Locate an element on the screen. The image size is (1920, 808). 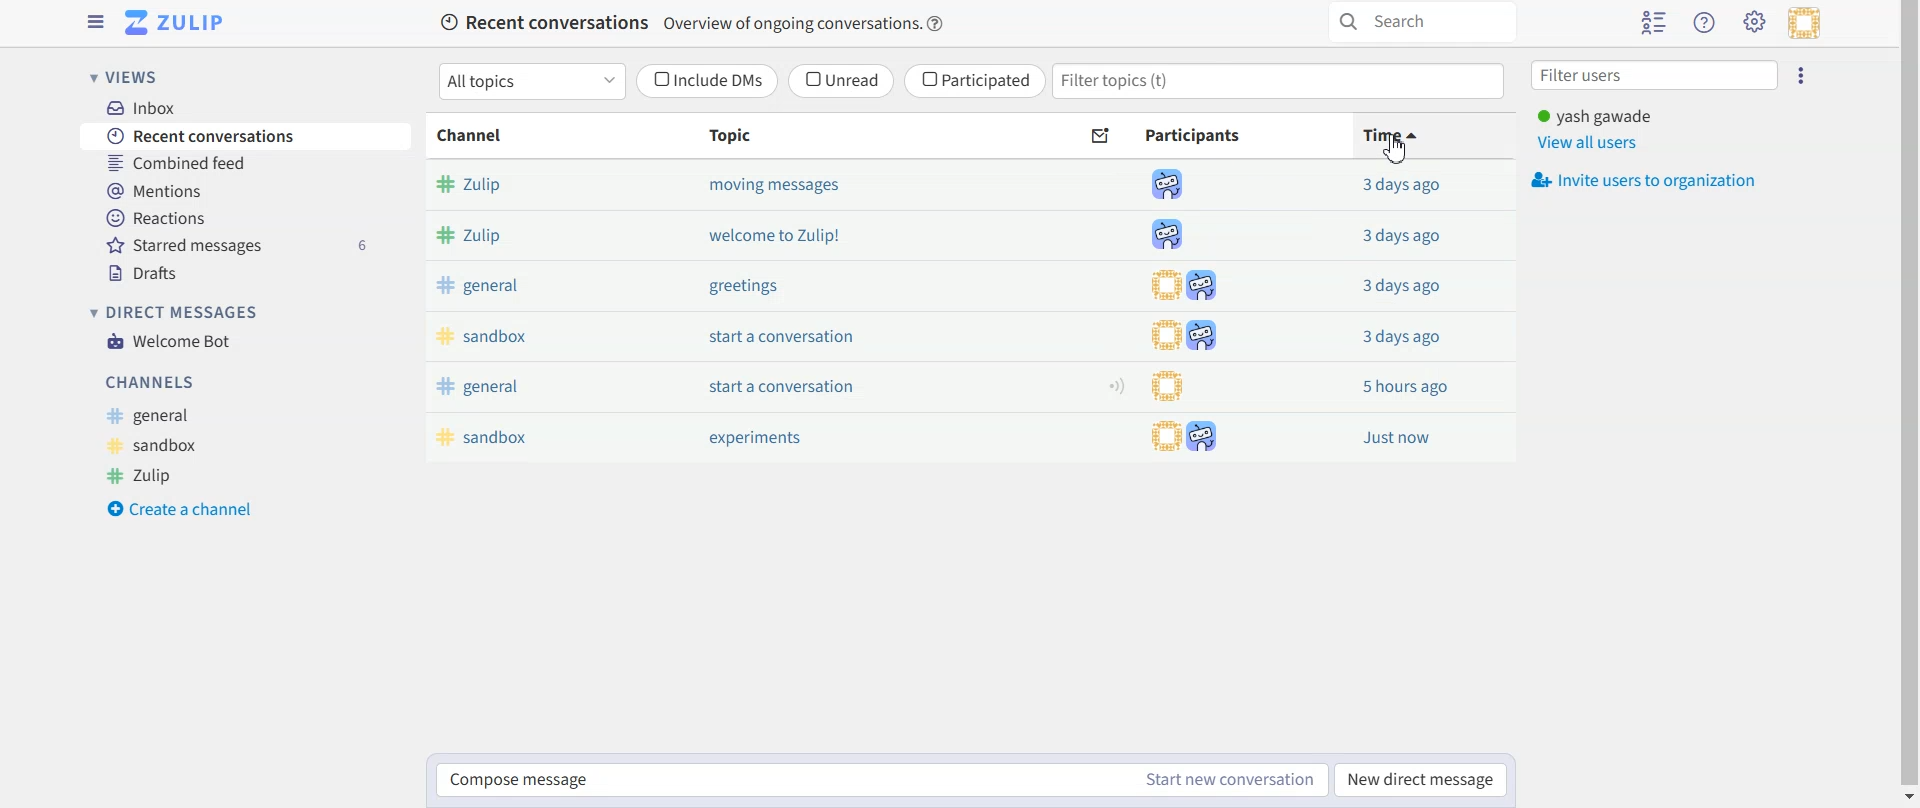
Unread is located at coordinates (842, 81).